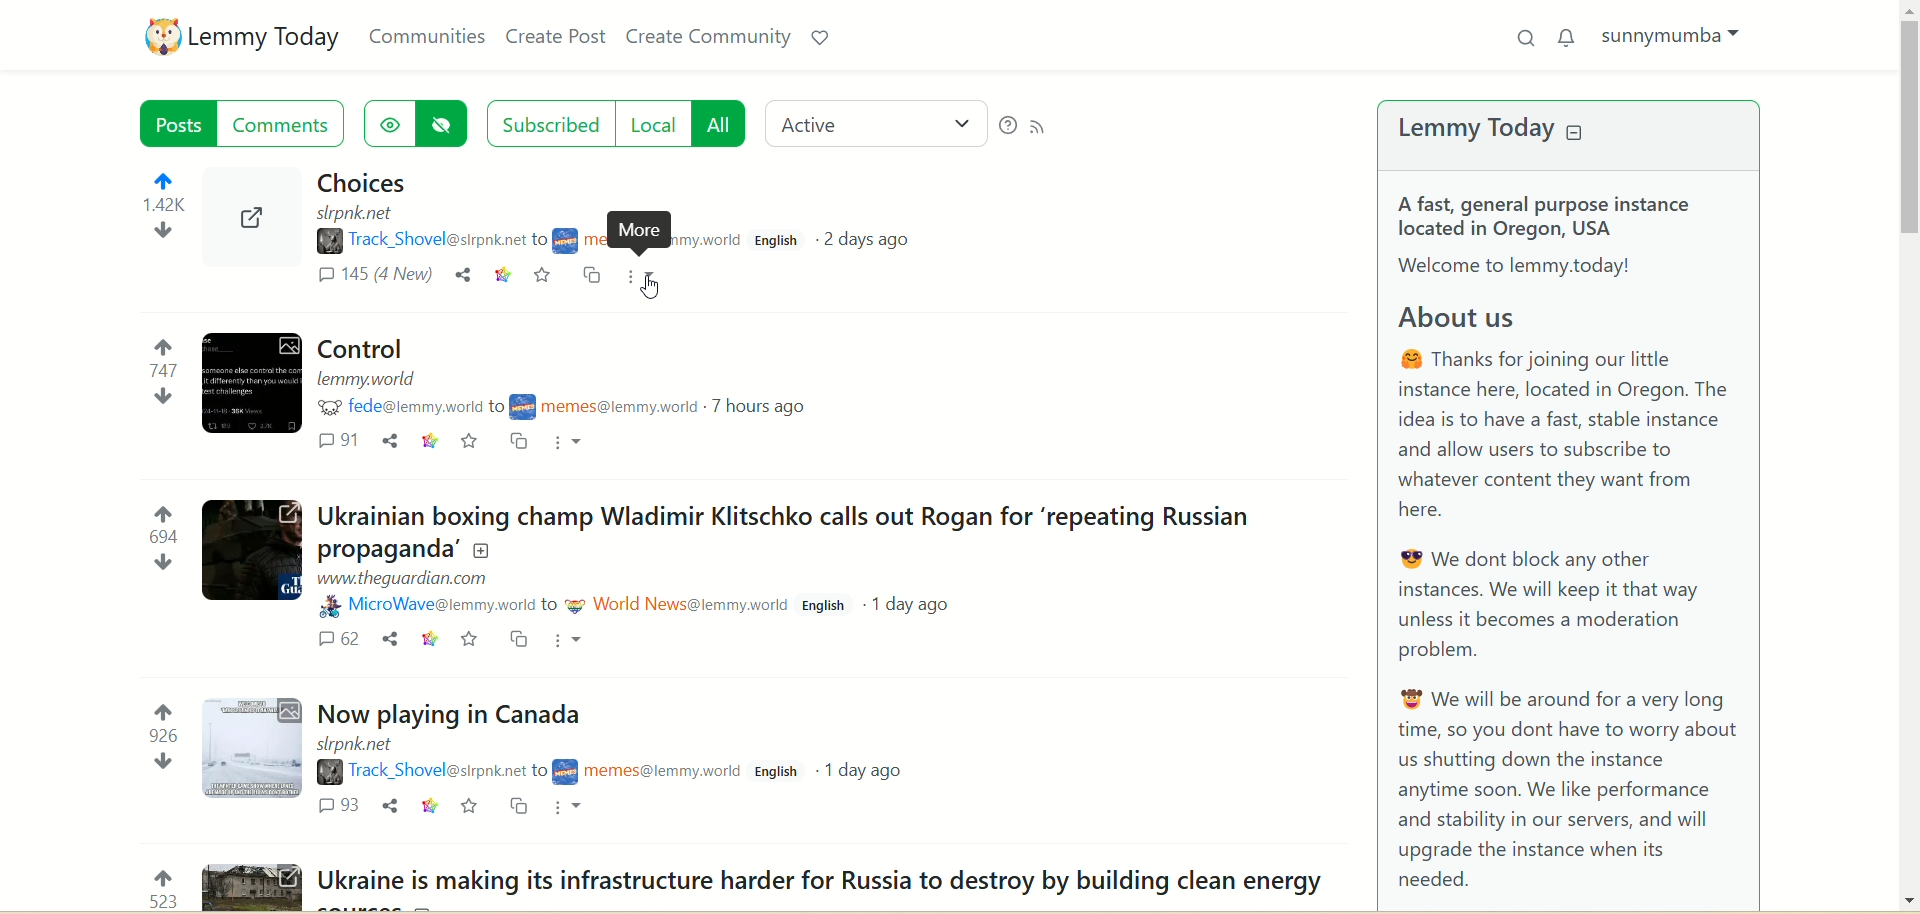 The width and height of the screenshot is (1920, 914). What do you see at coordinates (918, 607) in the screenshot?
I see `1 day ago(post date)` at bounding box center [918, 607].